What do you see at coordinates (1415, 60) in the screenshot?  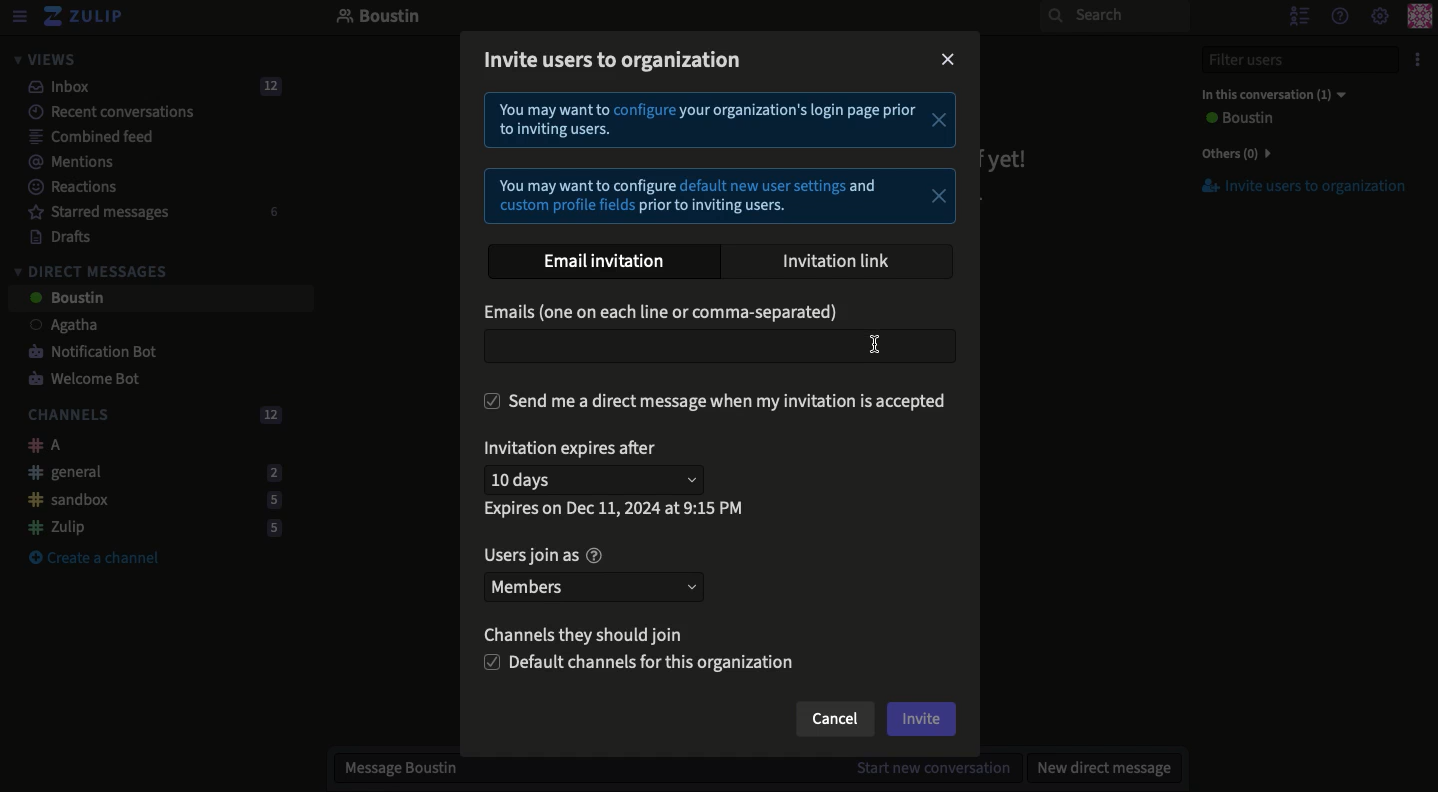 I see `Options` at bounding box center [1415, 60].